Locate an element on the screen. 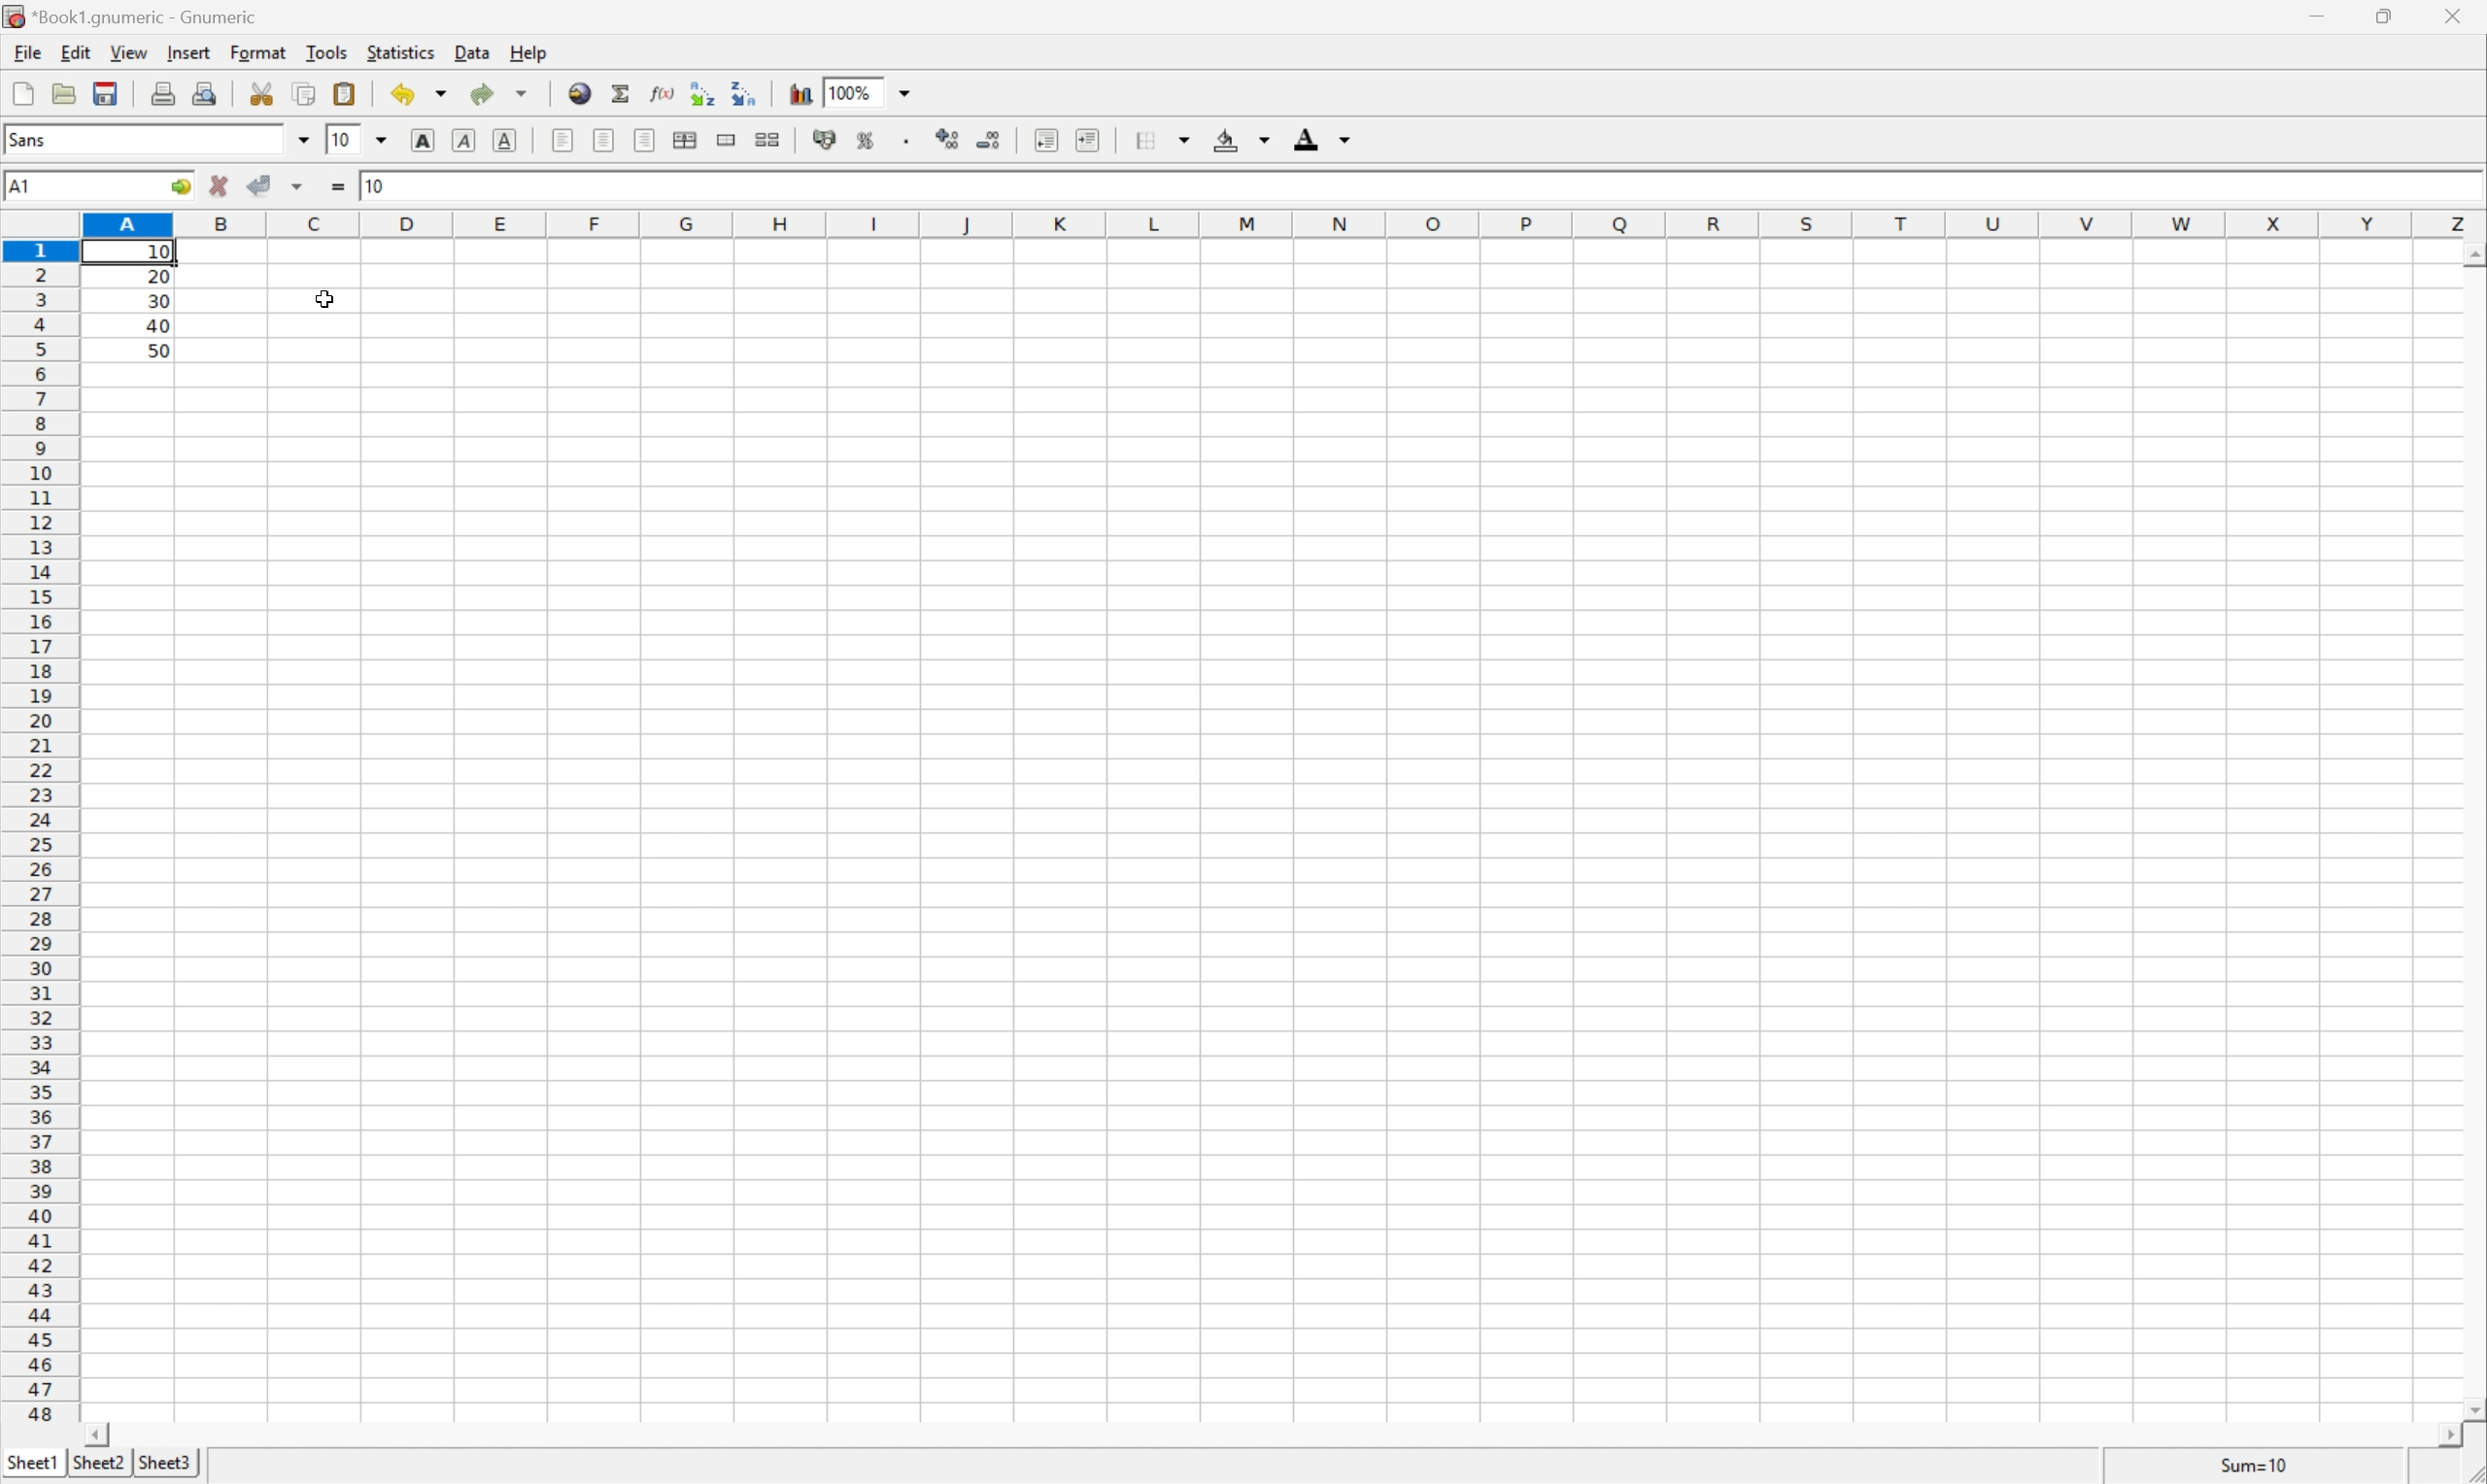 This screenshot has height=1484, width=2487. Italic is located at coordinates (467, 140).